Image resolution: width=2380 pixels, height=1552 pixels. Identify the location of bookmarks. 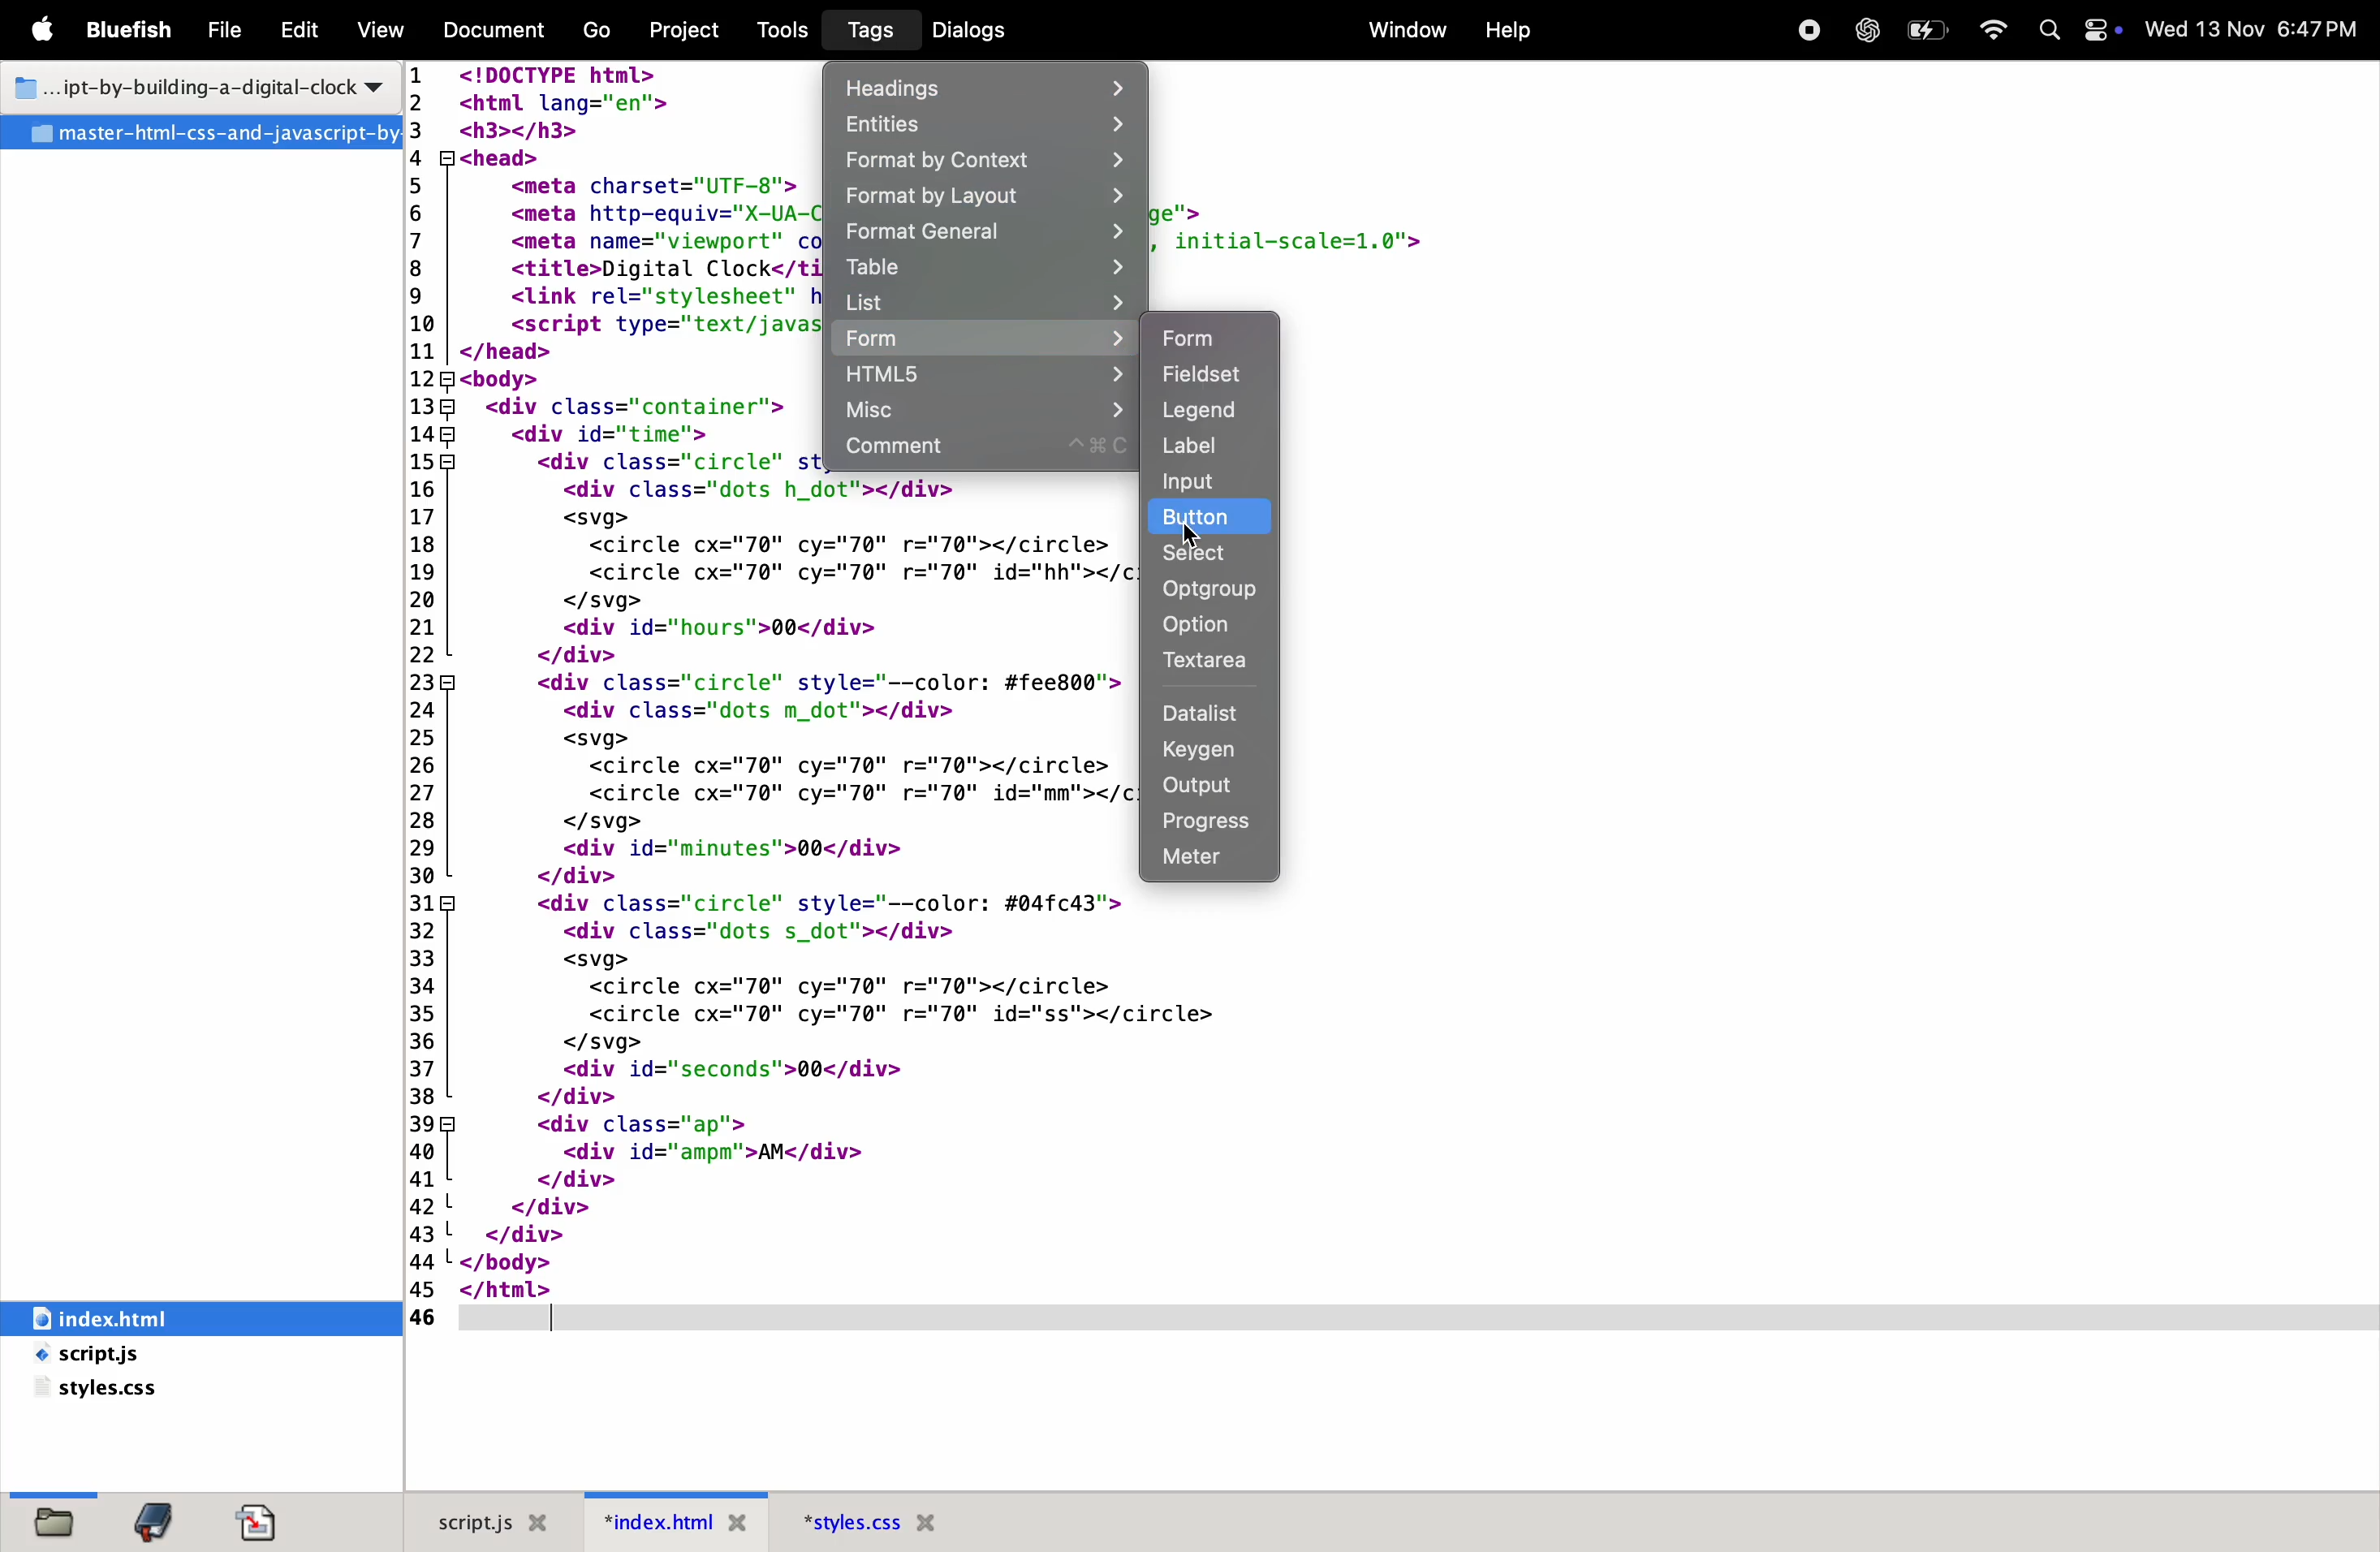
(156, 1521).